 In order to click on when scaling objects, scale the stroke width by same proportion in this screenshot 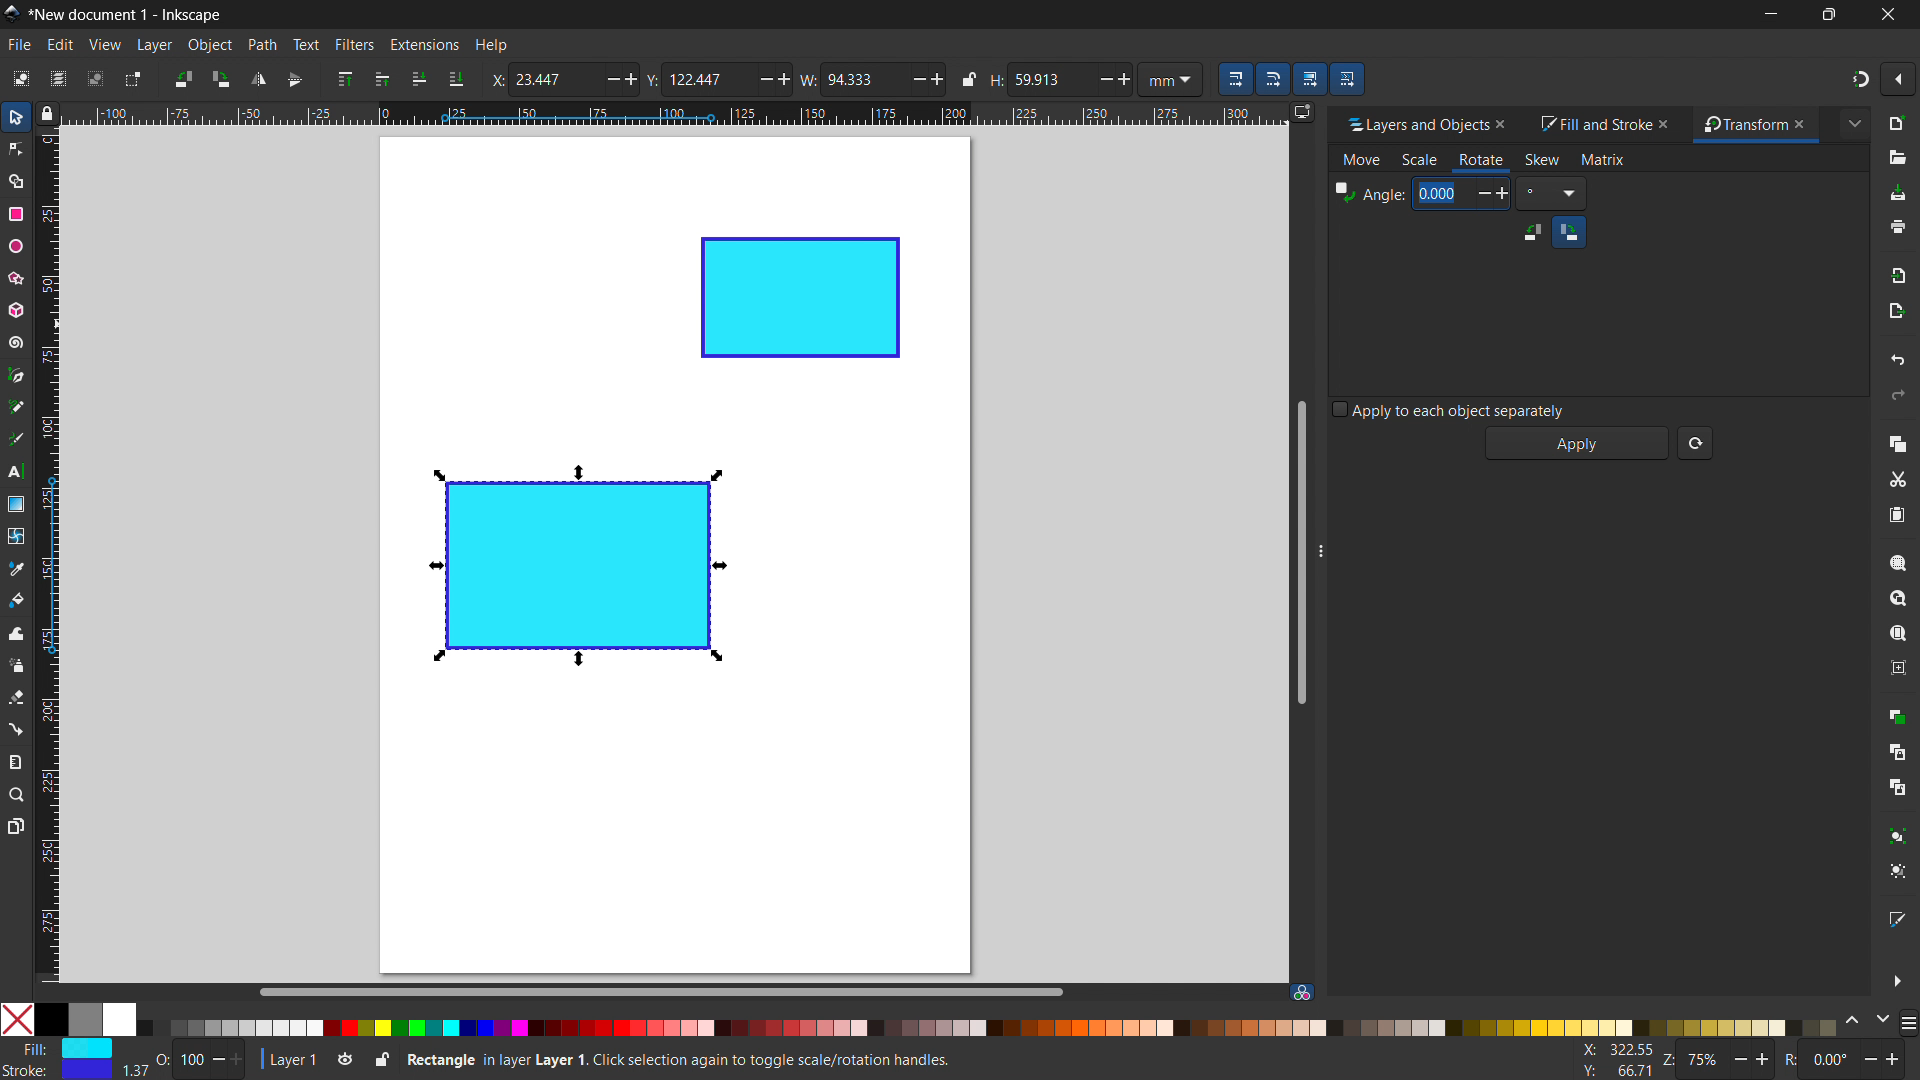, I will do `click(1235, 79)`.